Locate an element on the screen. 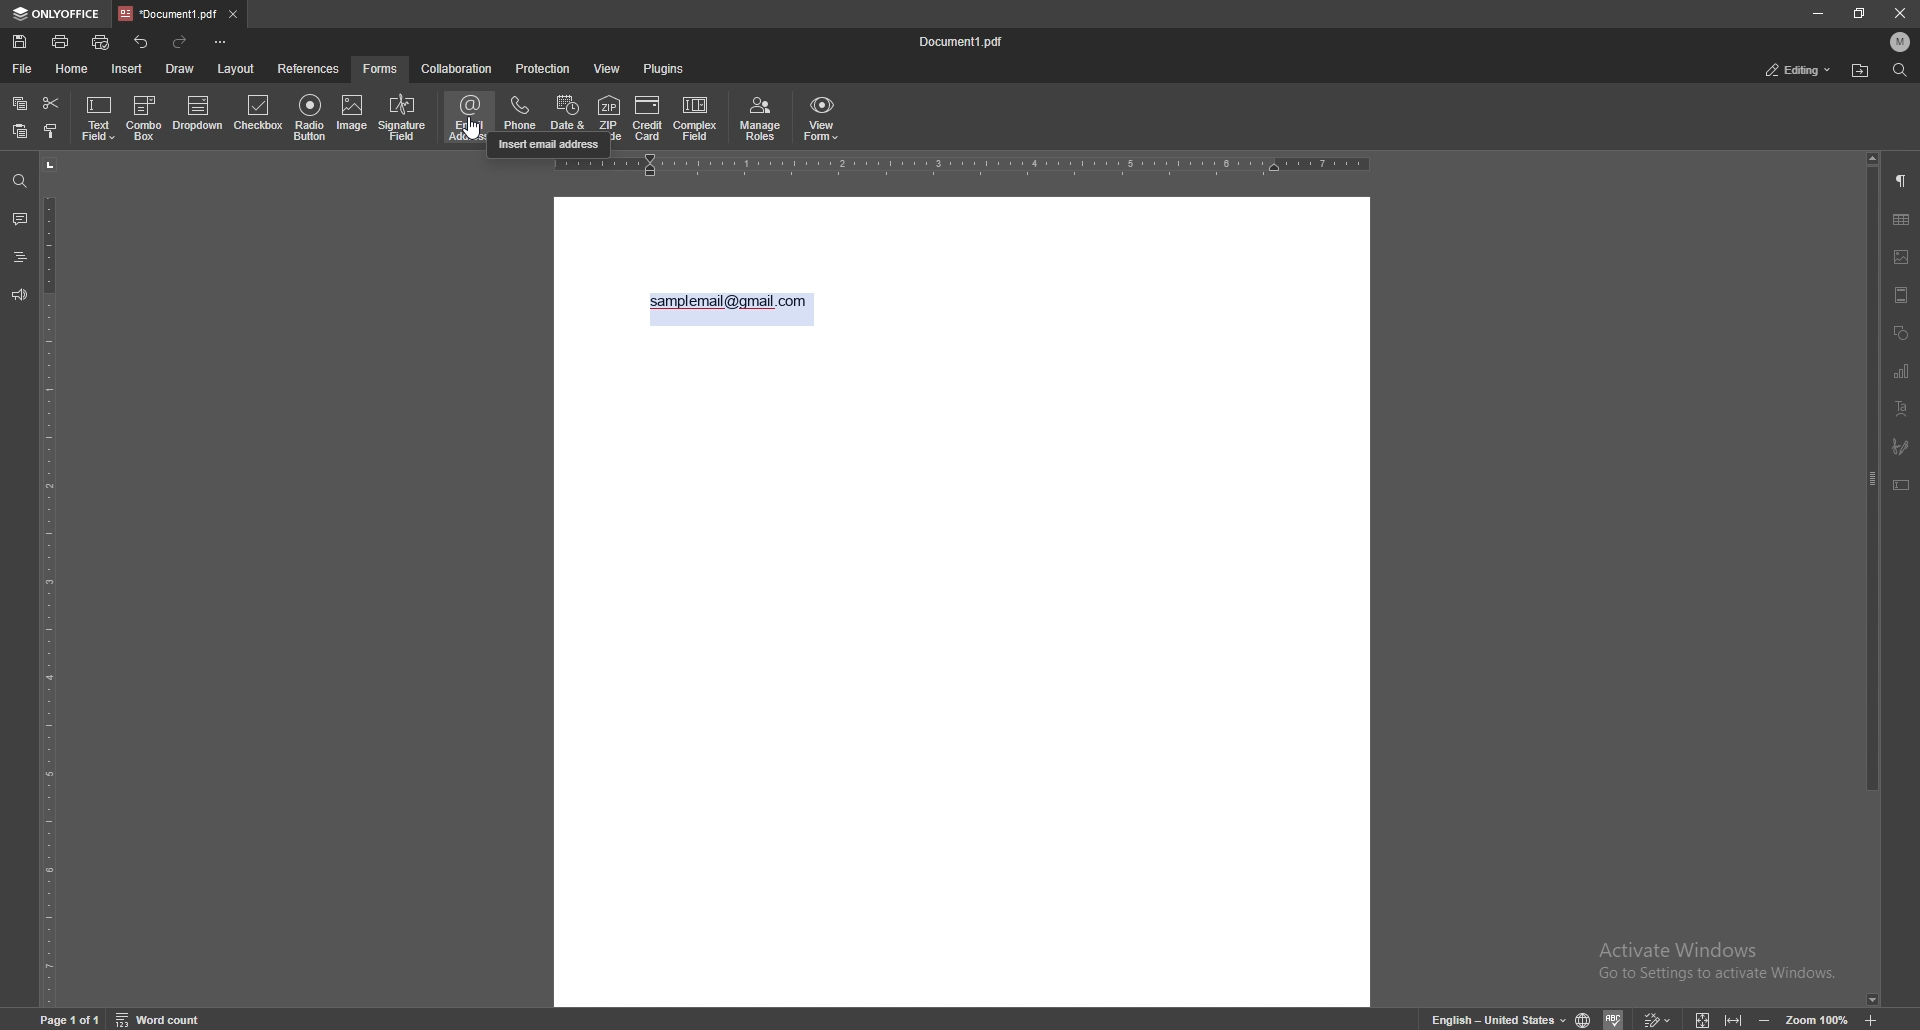 The image size is (1920, 1030). page is located at coordinates (70, 1019).